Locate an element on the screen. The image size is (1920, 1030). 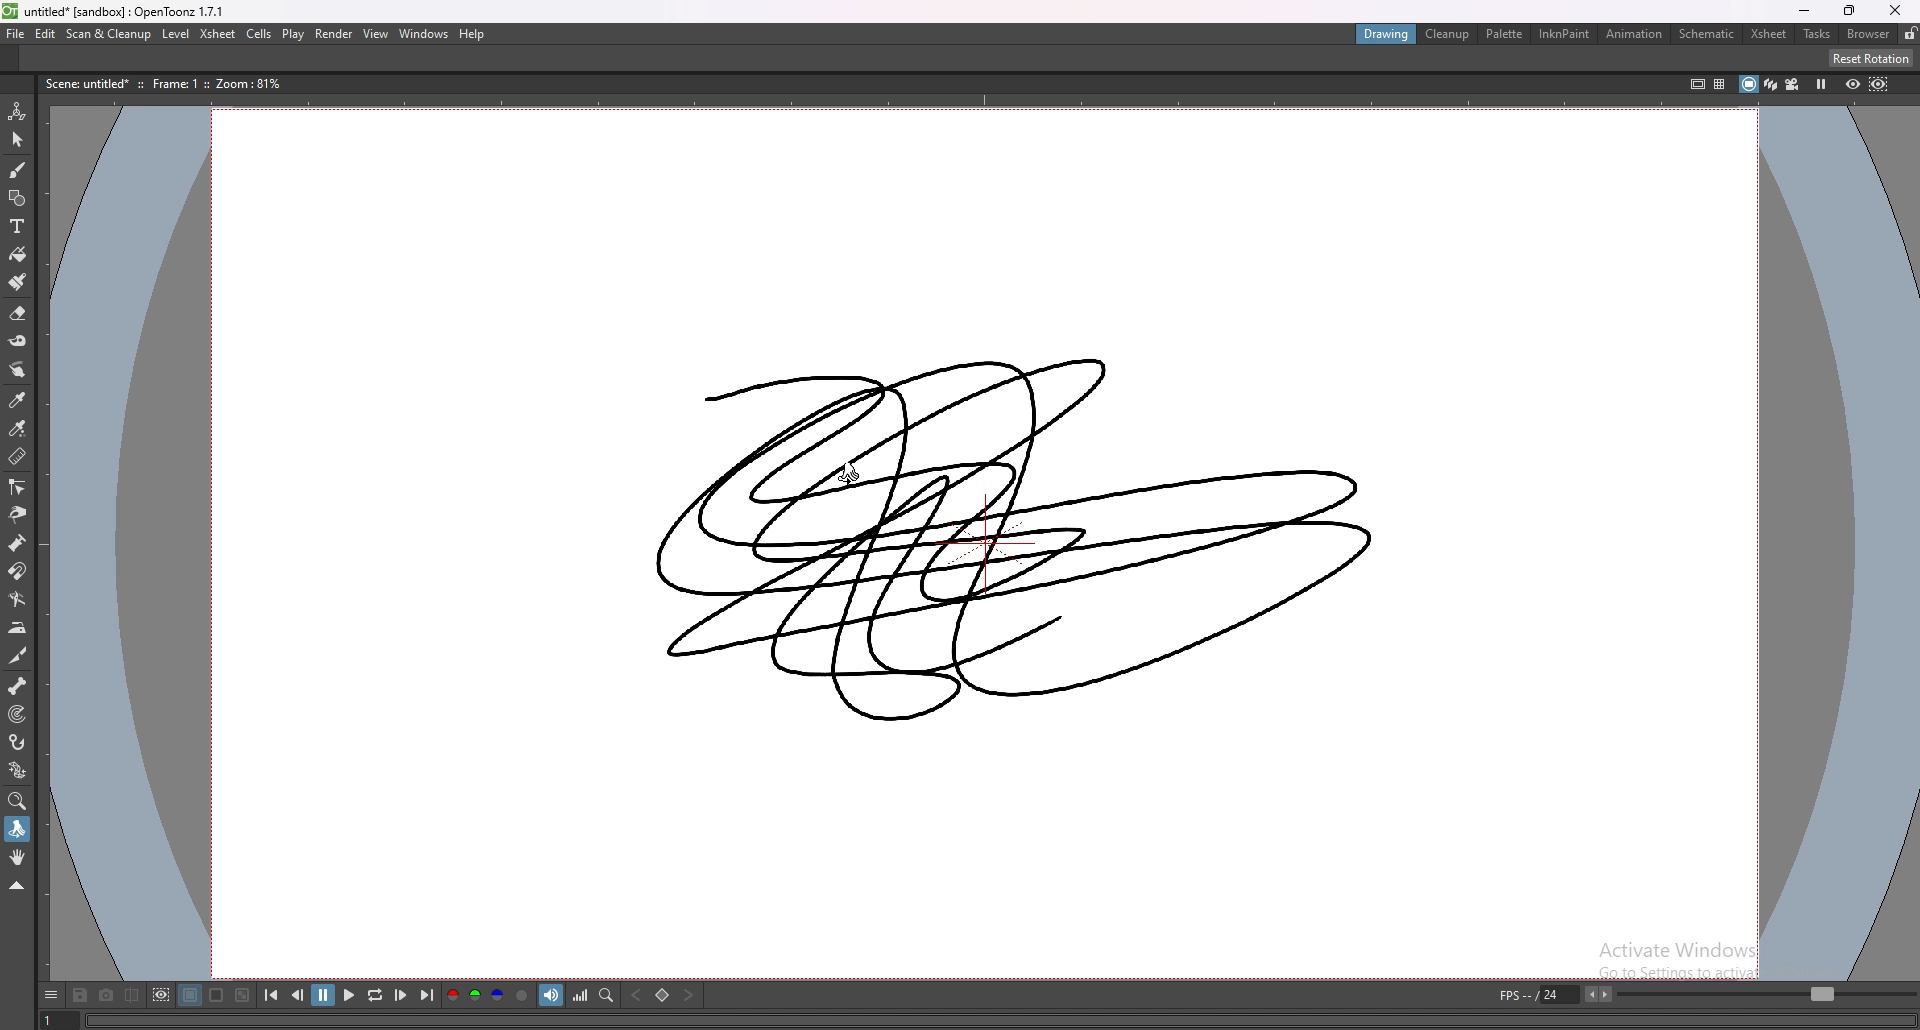
lock is located at coordinates (1911, 34).